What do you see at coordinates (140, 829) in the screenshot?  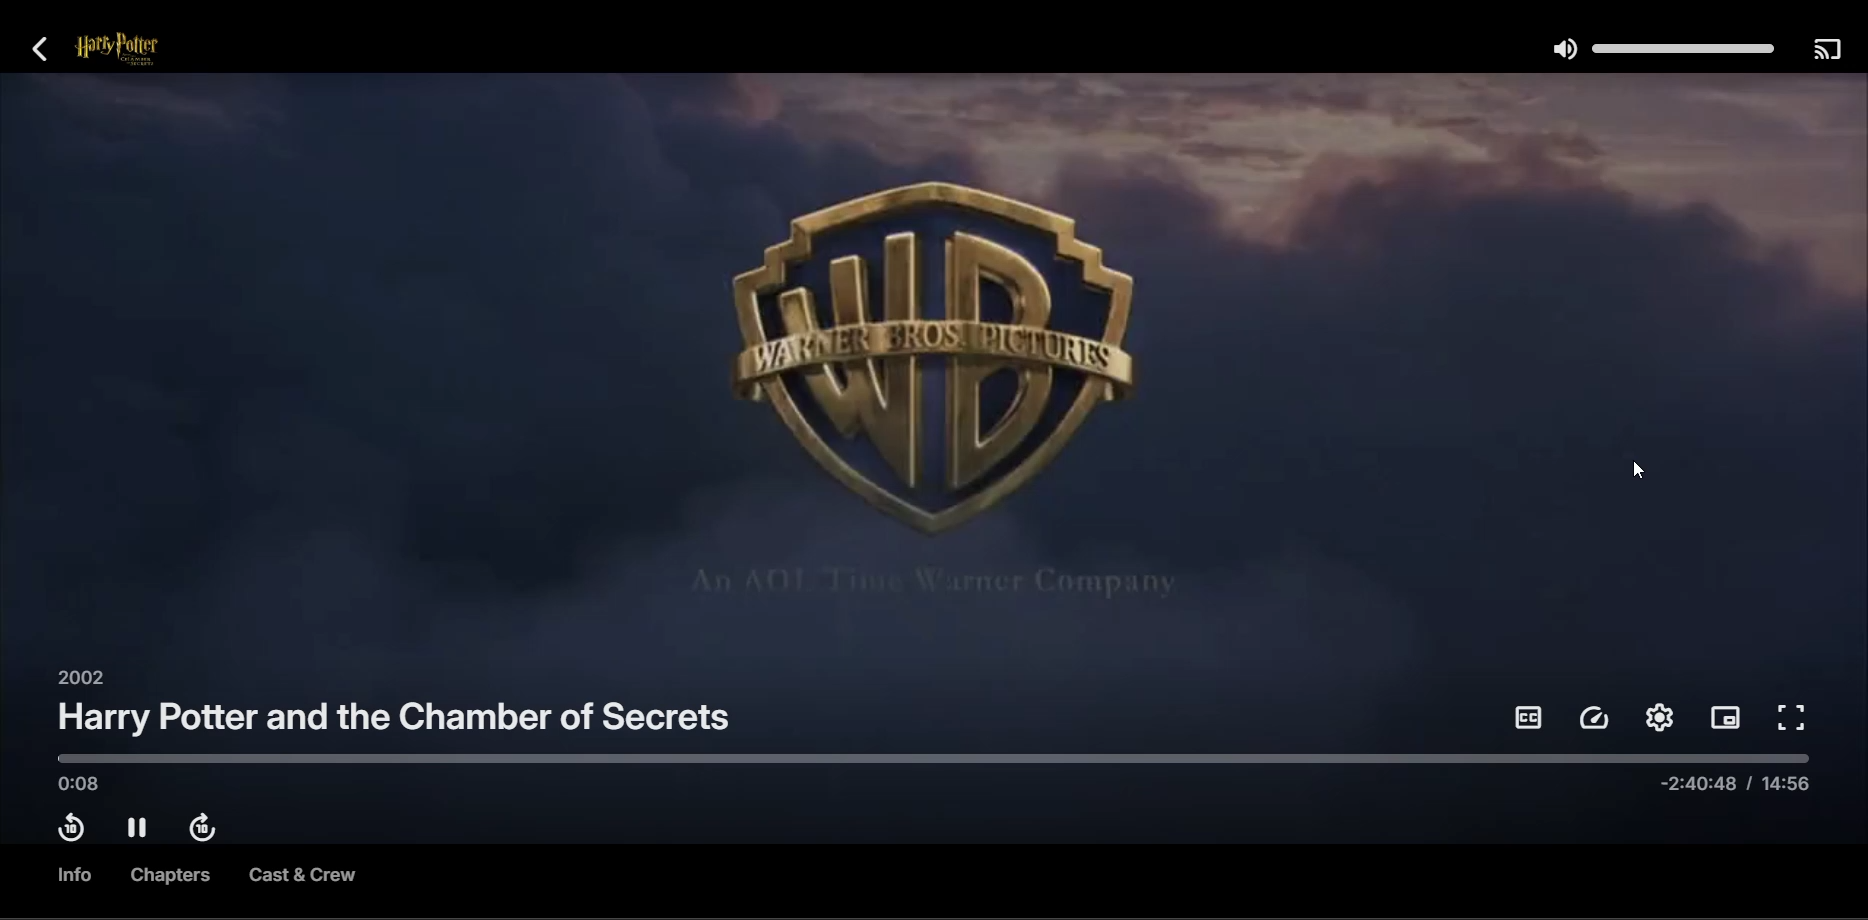 I see `Play/Pause` at bounding box center [140, 829].